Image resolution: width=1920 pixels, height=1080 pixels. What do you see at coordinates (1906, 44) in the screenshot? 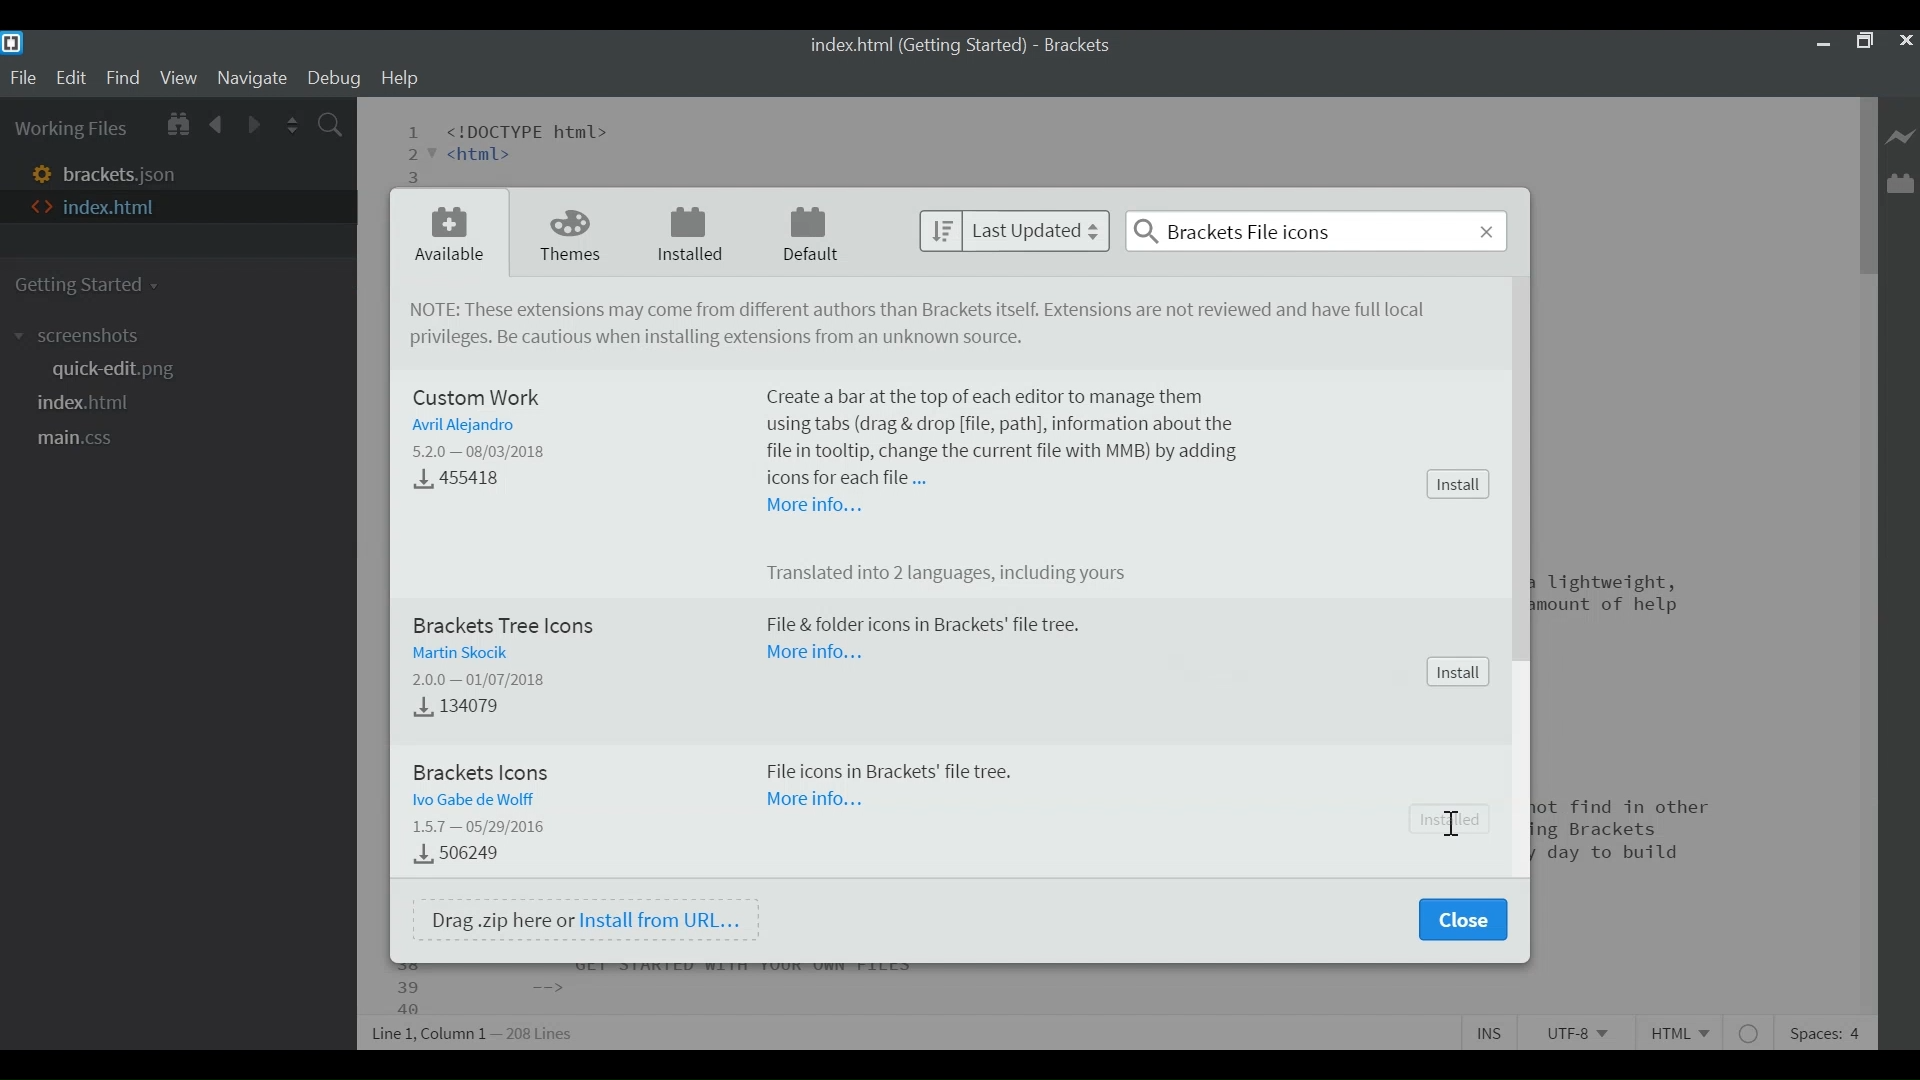
I see `Close` at bounding box center [1906, 44].